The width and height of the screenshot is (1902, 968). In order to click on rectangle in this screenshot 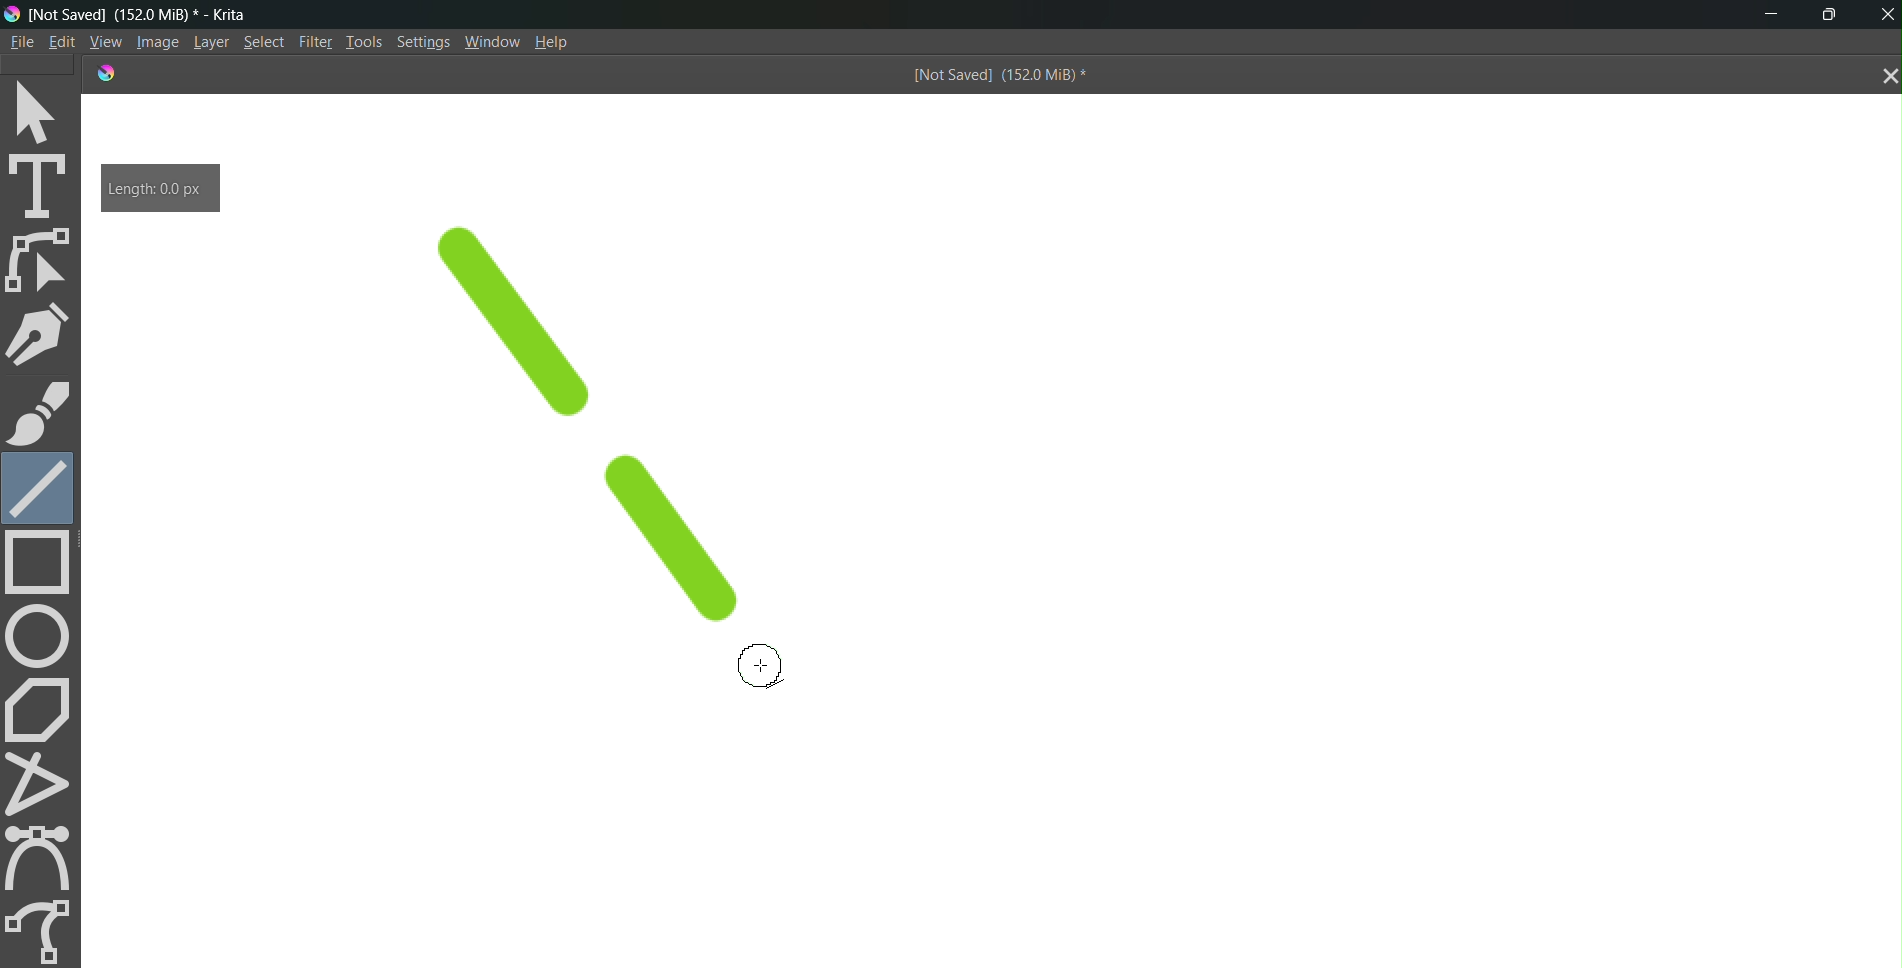, I will do `click(44, 564)`.